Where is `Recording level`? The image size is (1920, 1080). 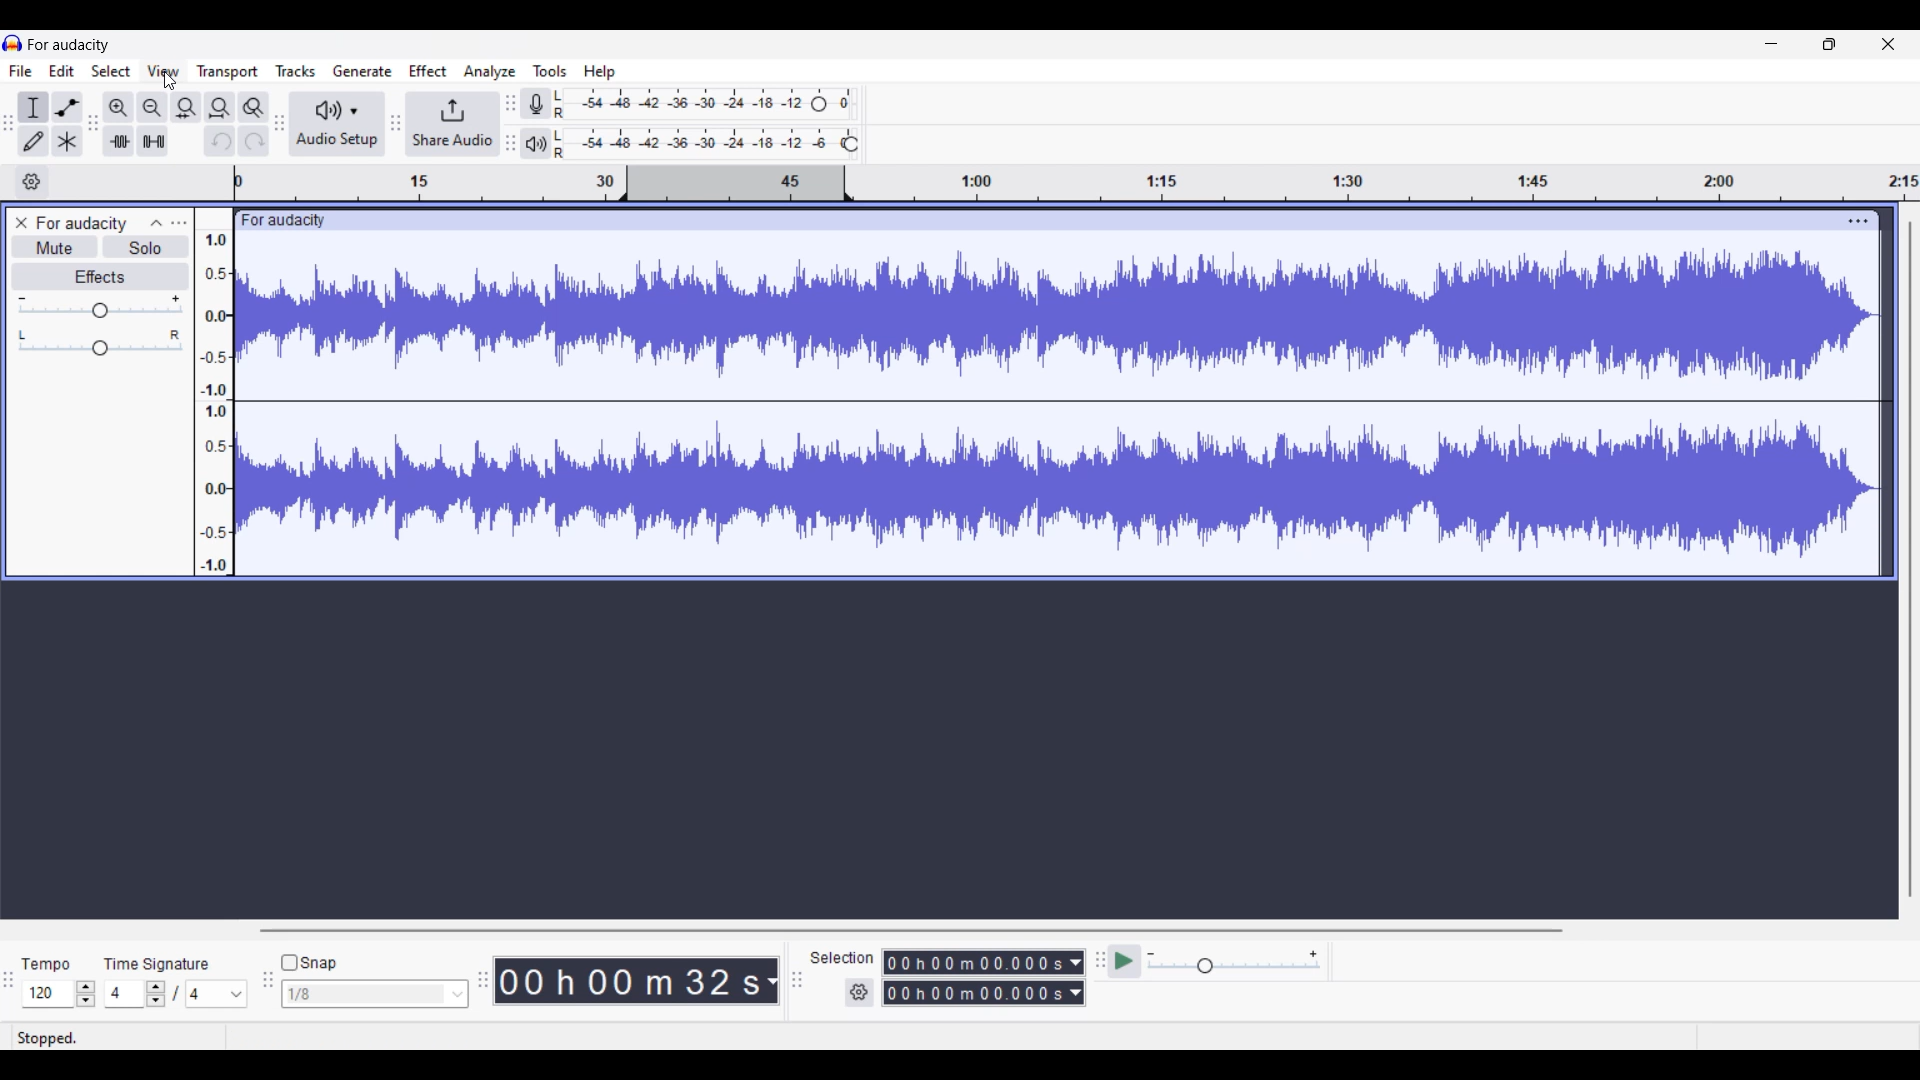
Recording level is located at coordinates (680, 104).